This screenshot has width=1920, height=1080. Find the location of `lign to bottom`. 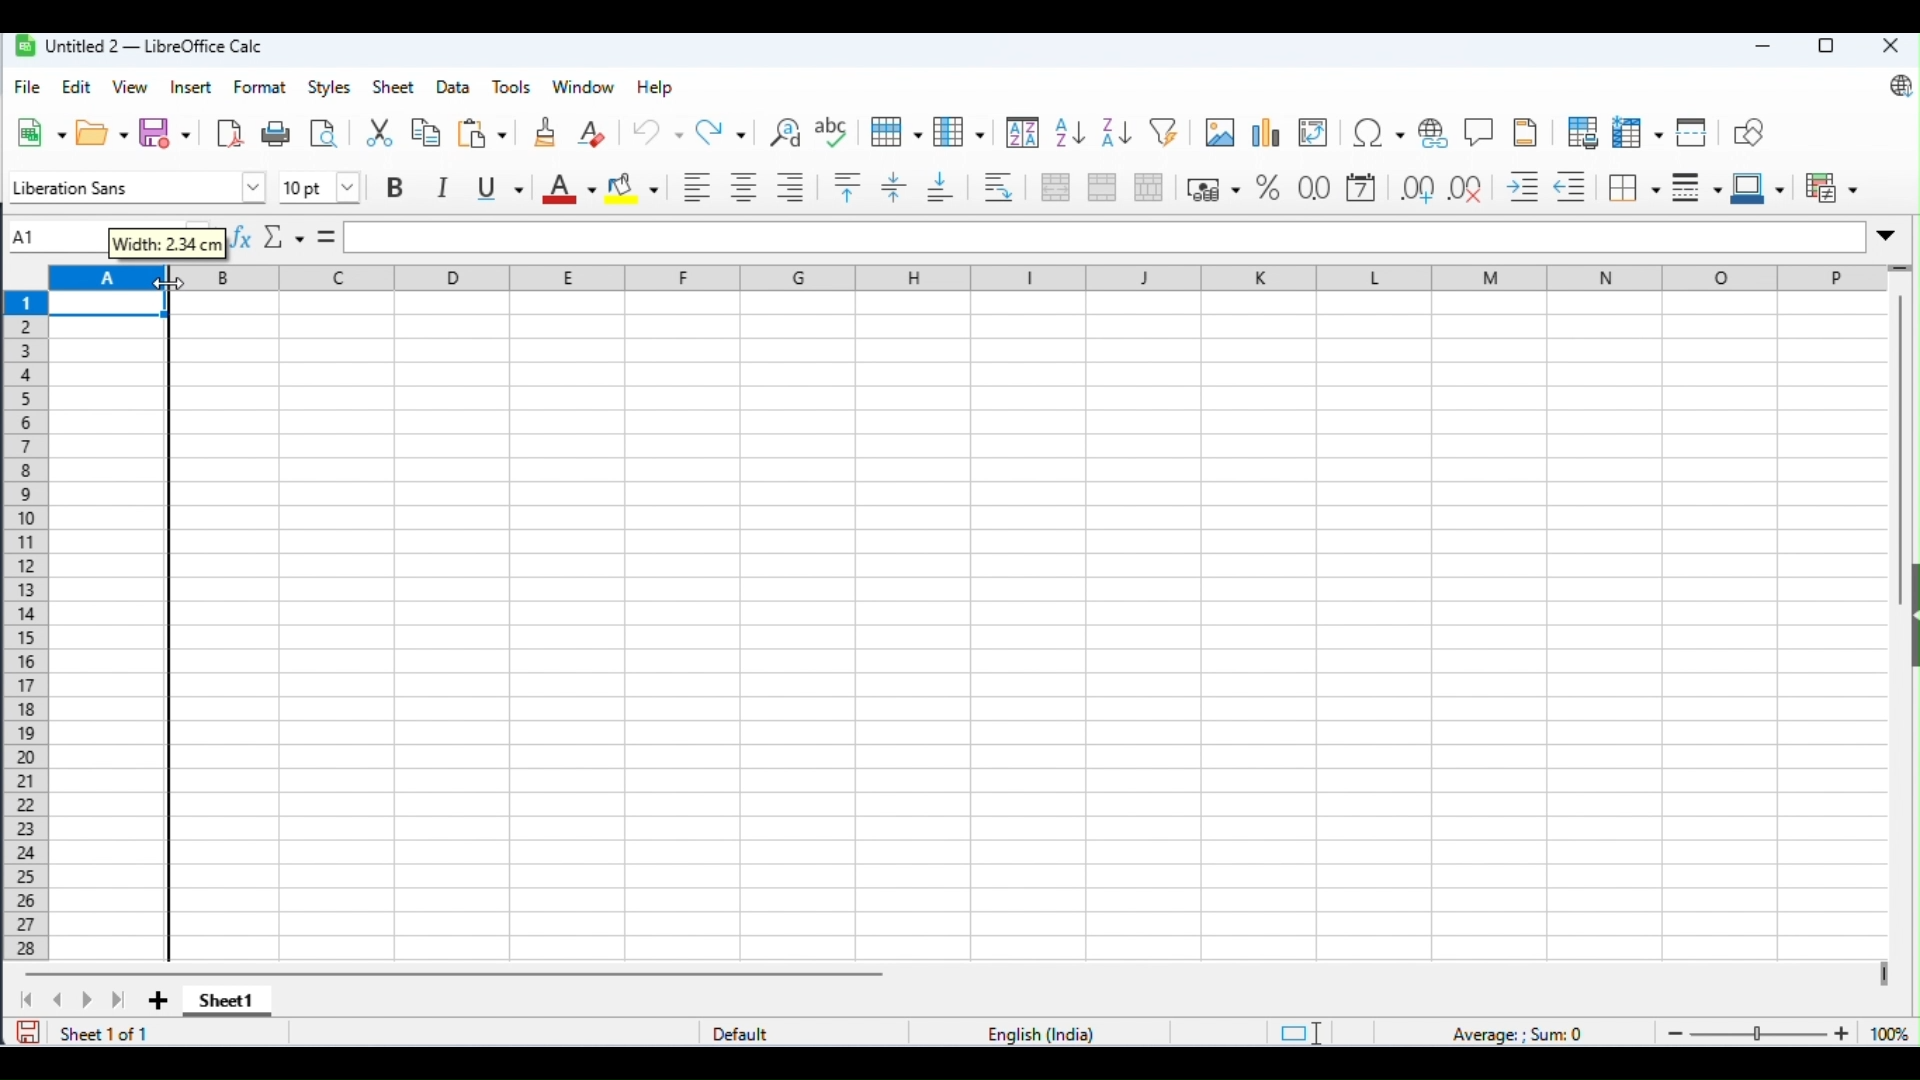

lign to bottom is located at coordinates (942, 185).